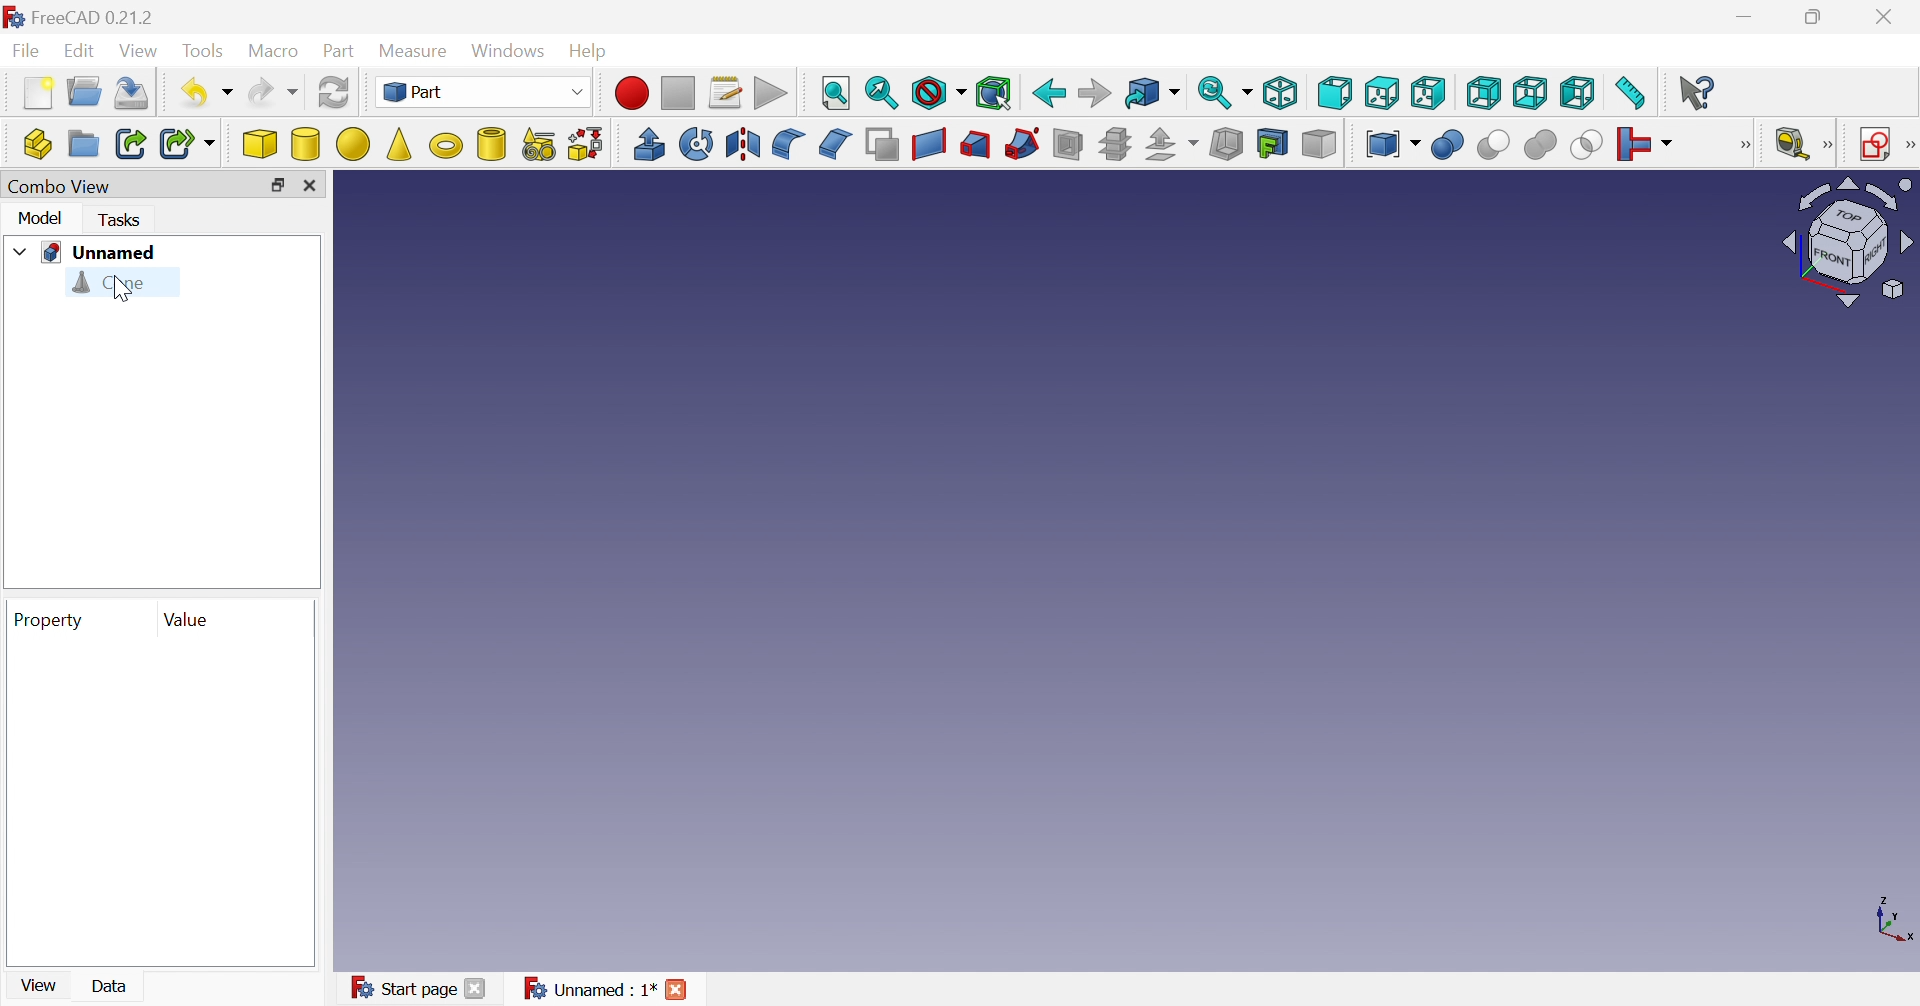  I want to click on Thickness, so click(1226, 145).